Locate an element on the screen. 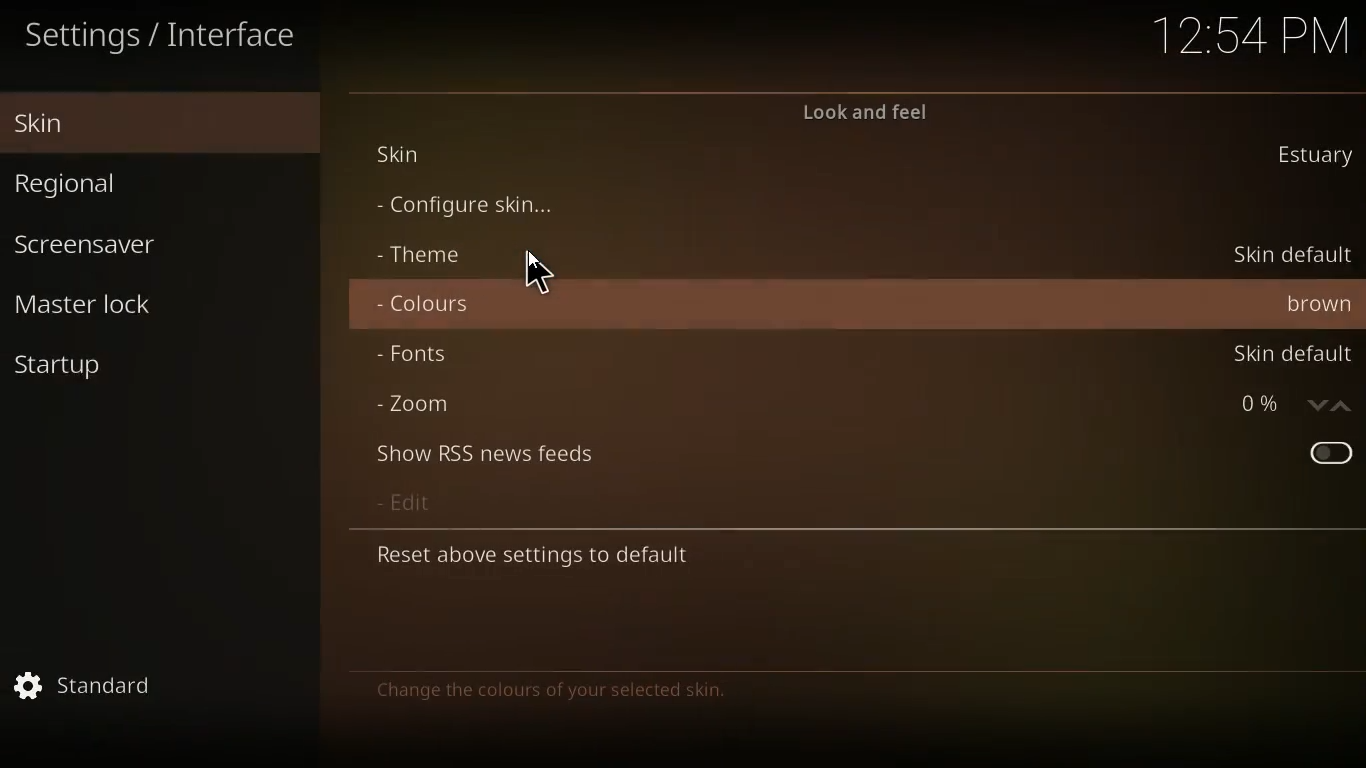 The width and height of the screenshot is (1366, 768). navigation is located at coordinates (1330, 406).